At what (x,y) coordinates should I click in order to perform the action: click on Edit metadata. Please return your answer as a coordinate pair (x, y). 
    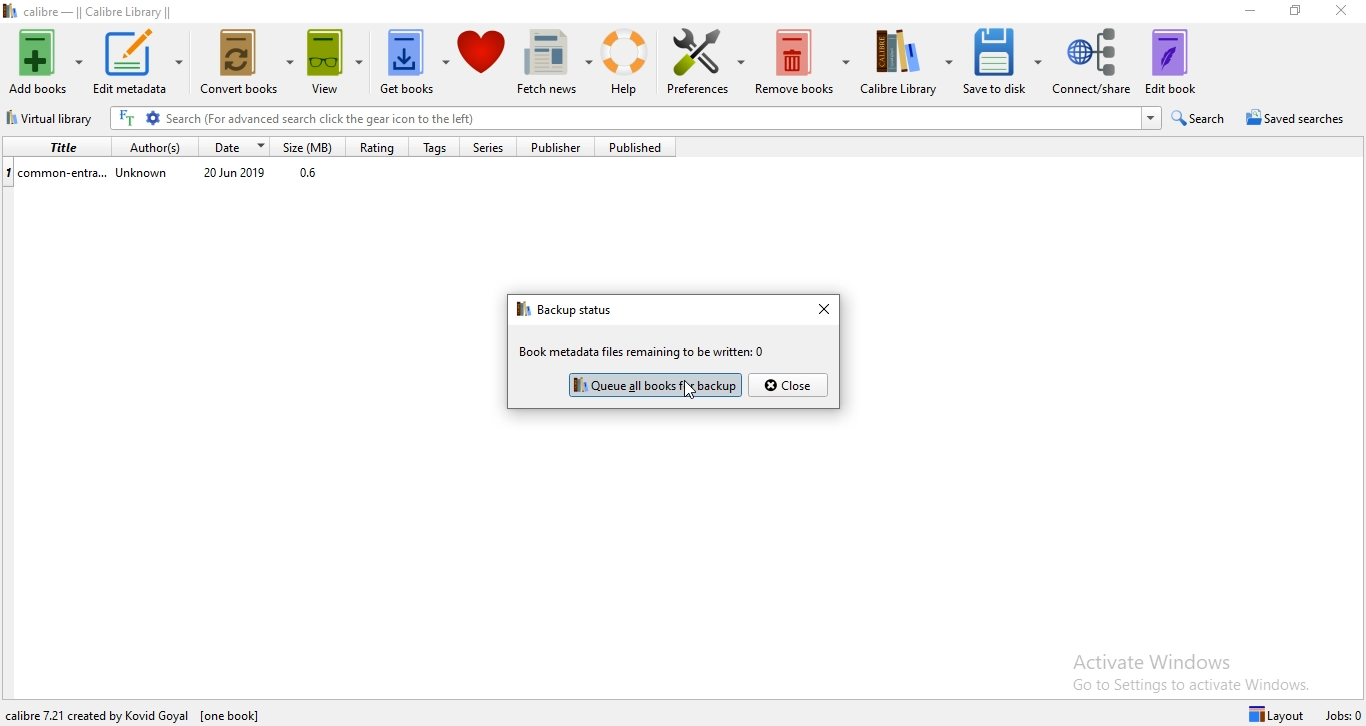
    Looking at the image, I should click on (138, 63).